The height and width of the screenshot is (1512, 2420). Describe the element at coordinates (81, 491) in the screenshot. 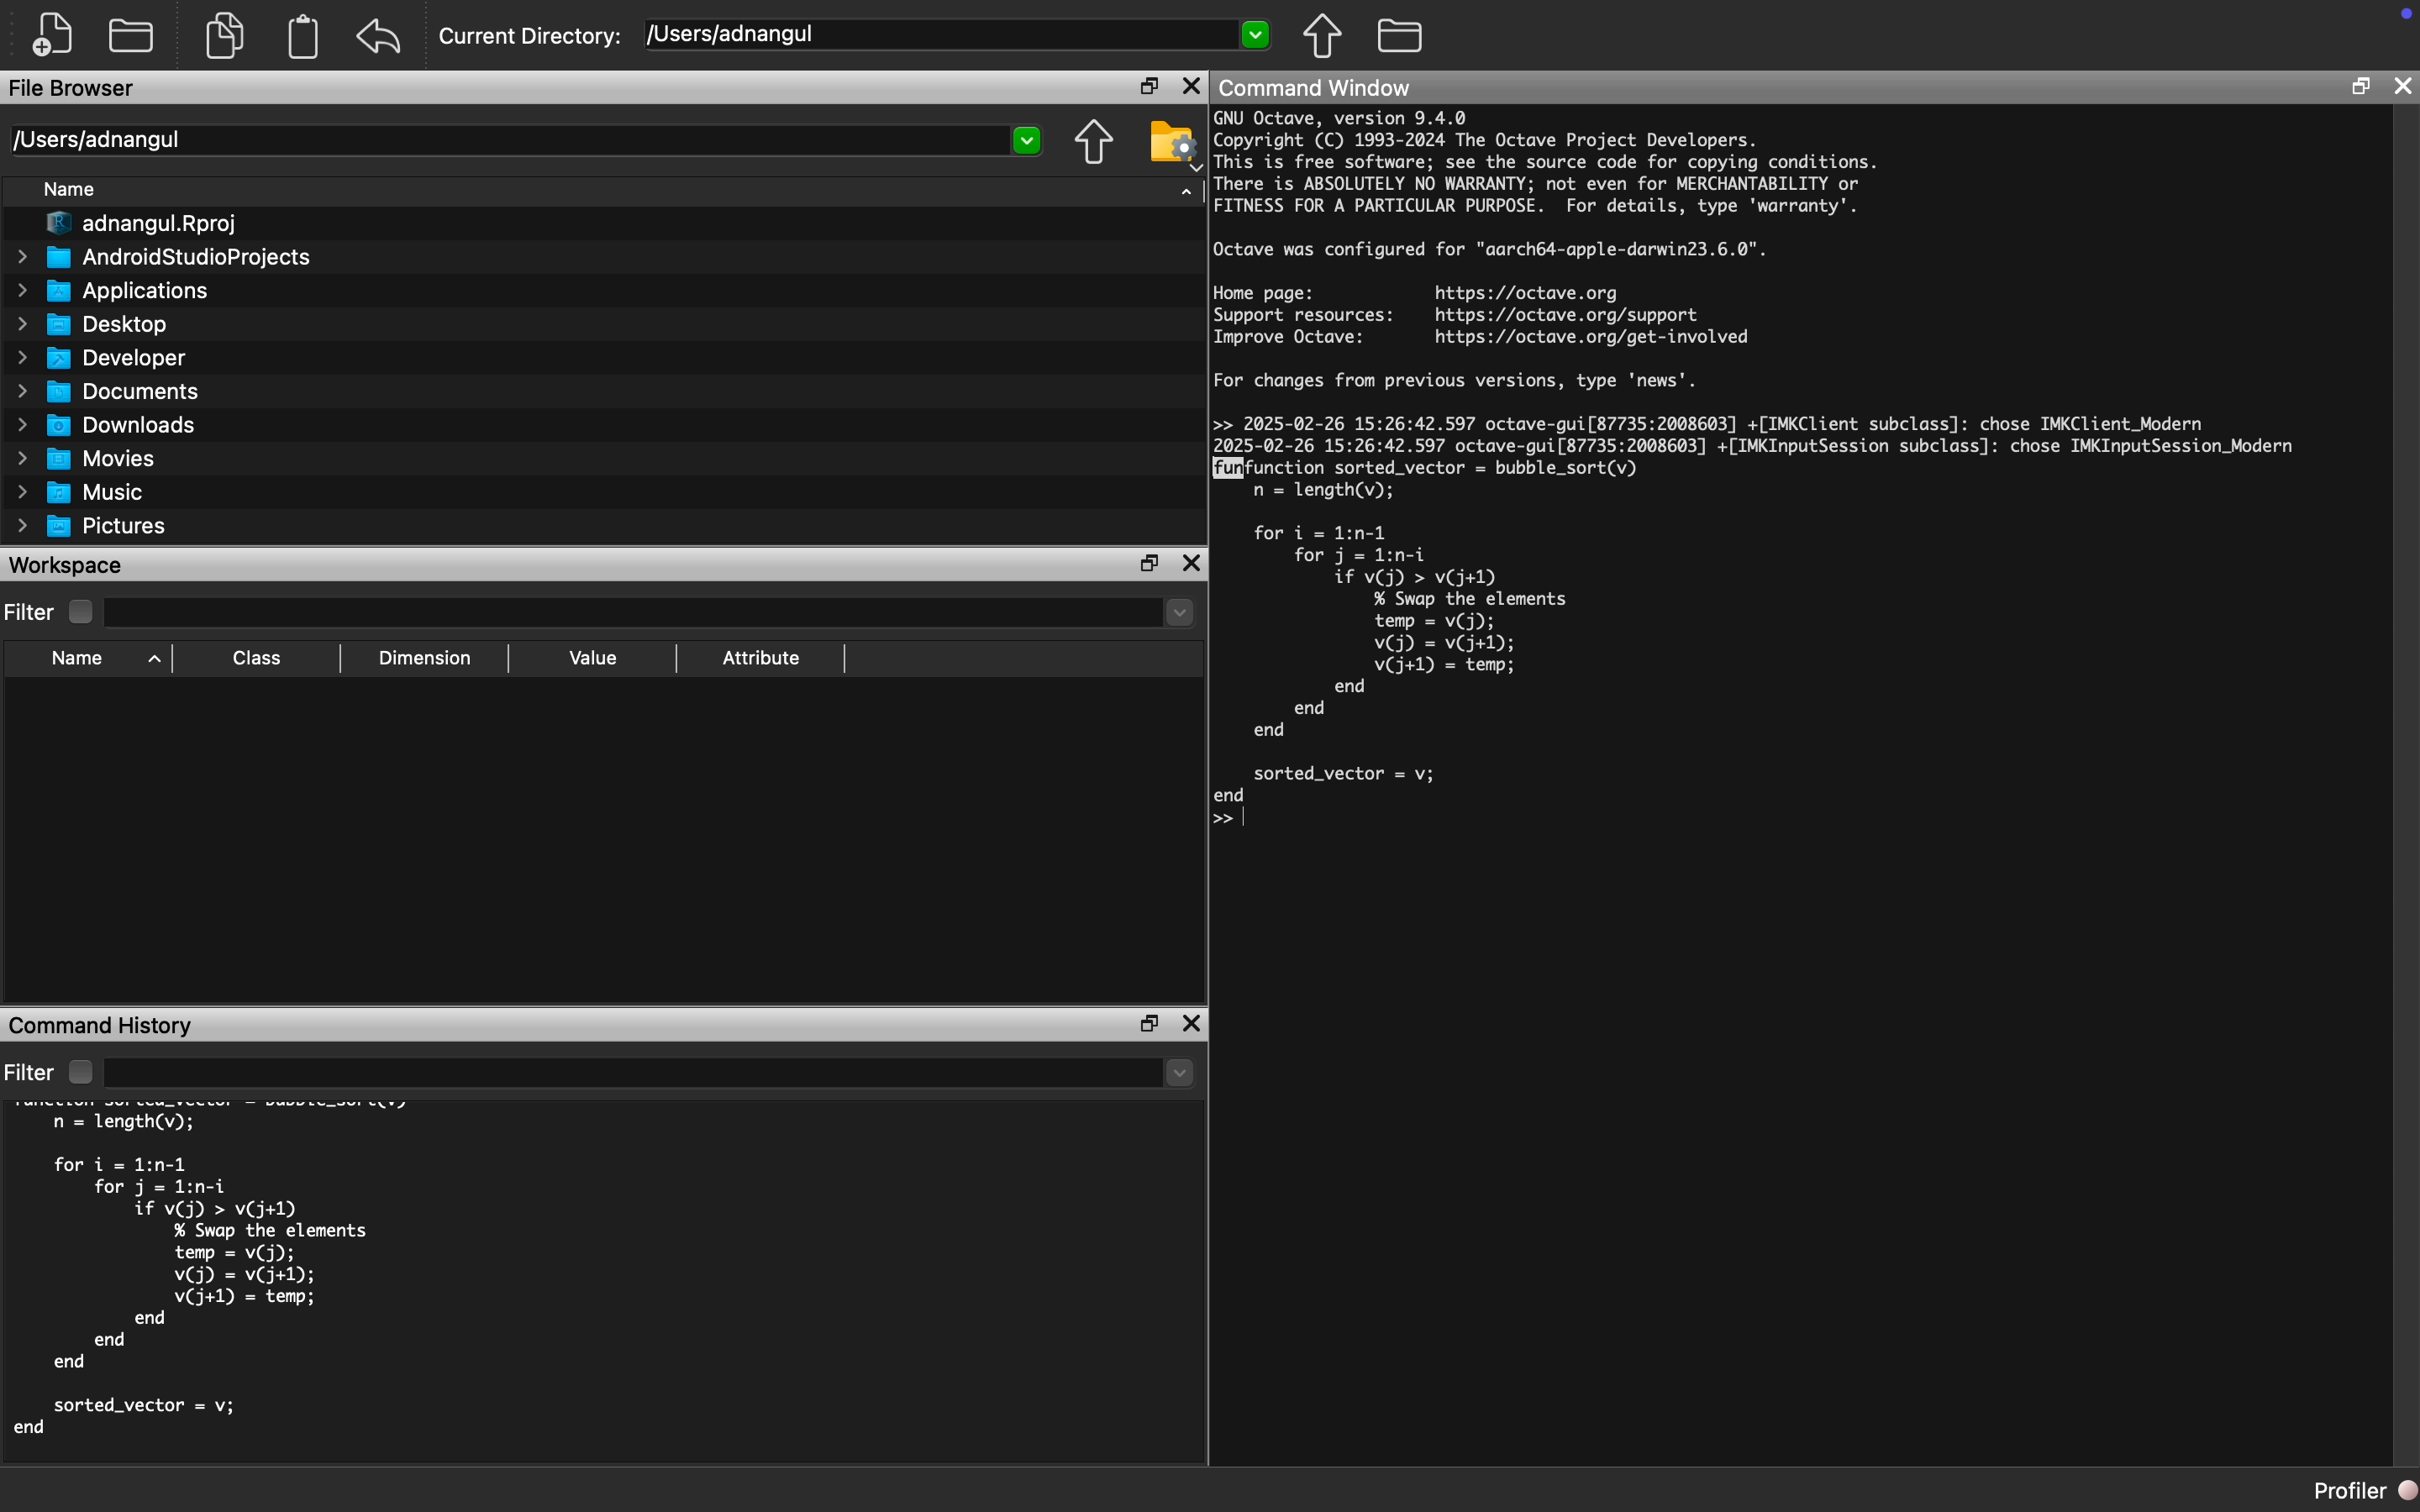

I see `Music` at that location.